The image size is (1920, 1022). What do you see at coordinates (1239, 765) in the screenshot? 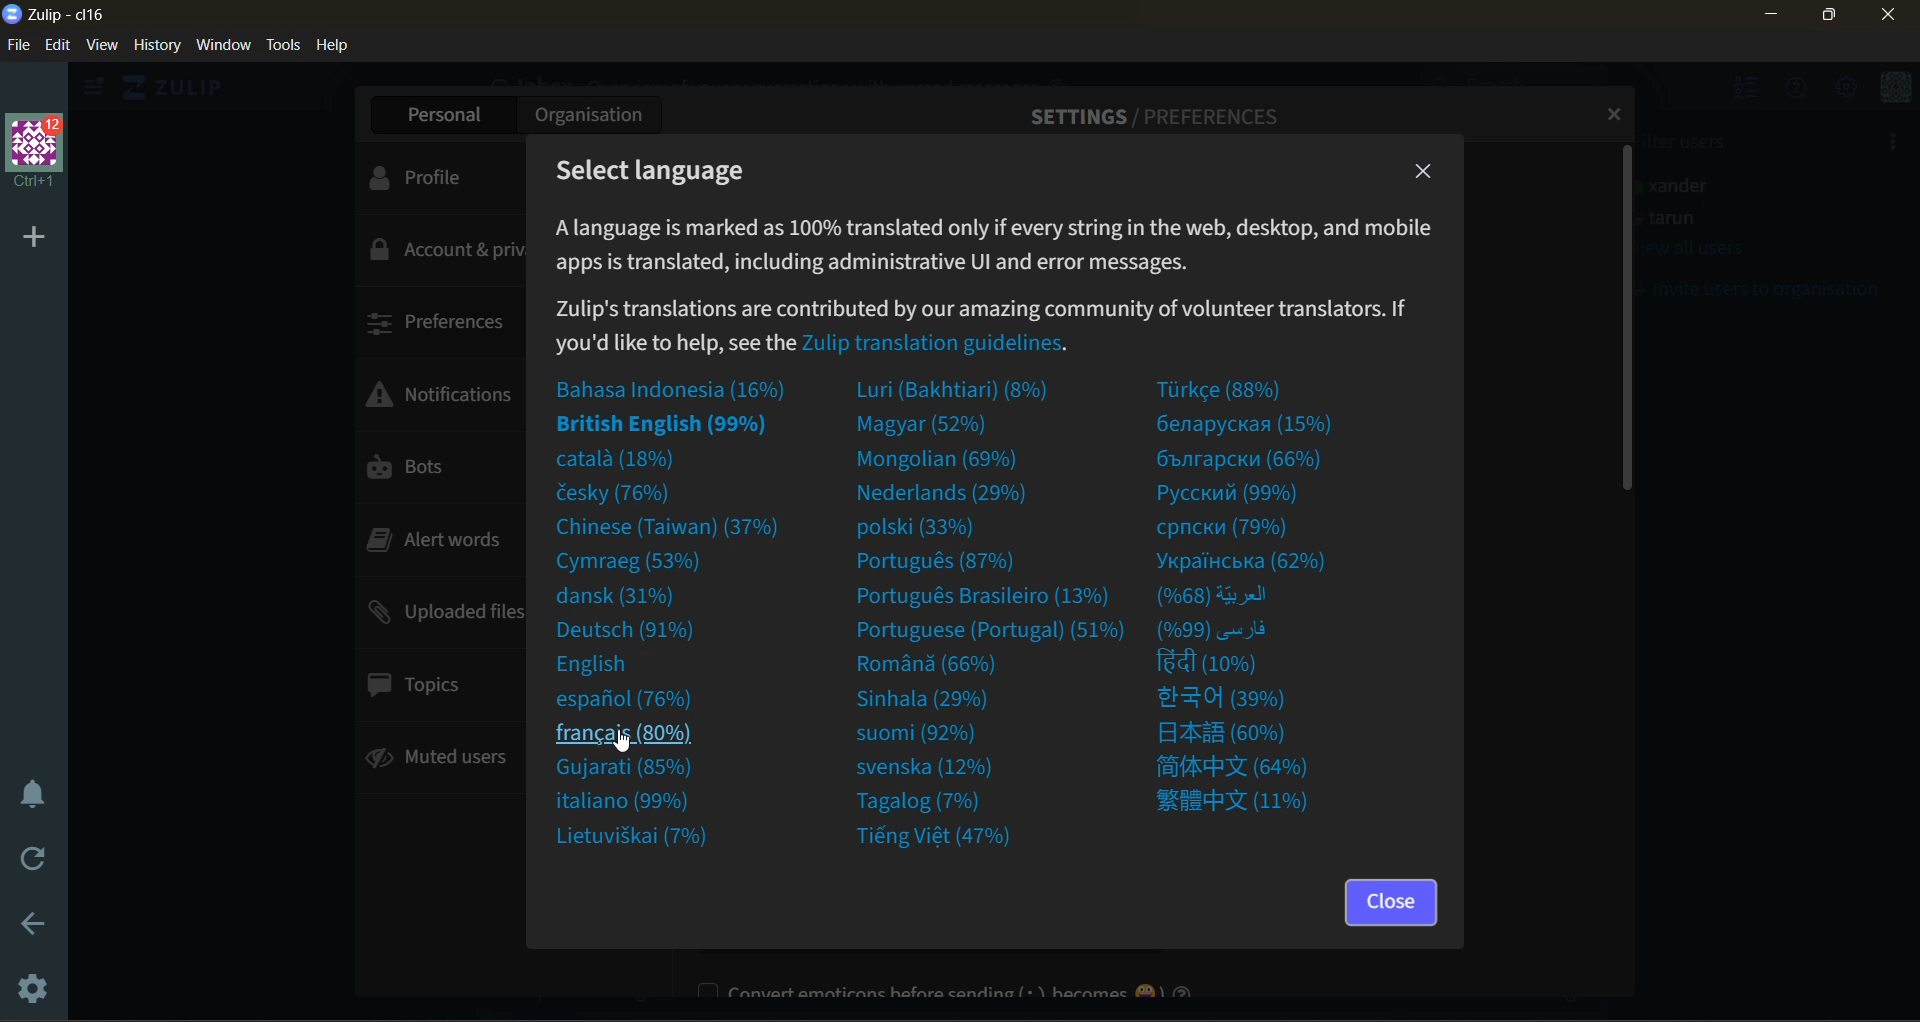
I see `foreign language` at bounding box center [1239, 765].